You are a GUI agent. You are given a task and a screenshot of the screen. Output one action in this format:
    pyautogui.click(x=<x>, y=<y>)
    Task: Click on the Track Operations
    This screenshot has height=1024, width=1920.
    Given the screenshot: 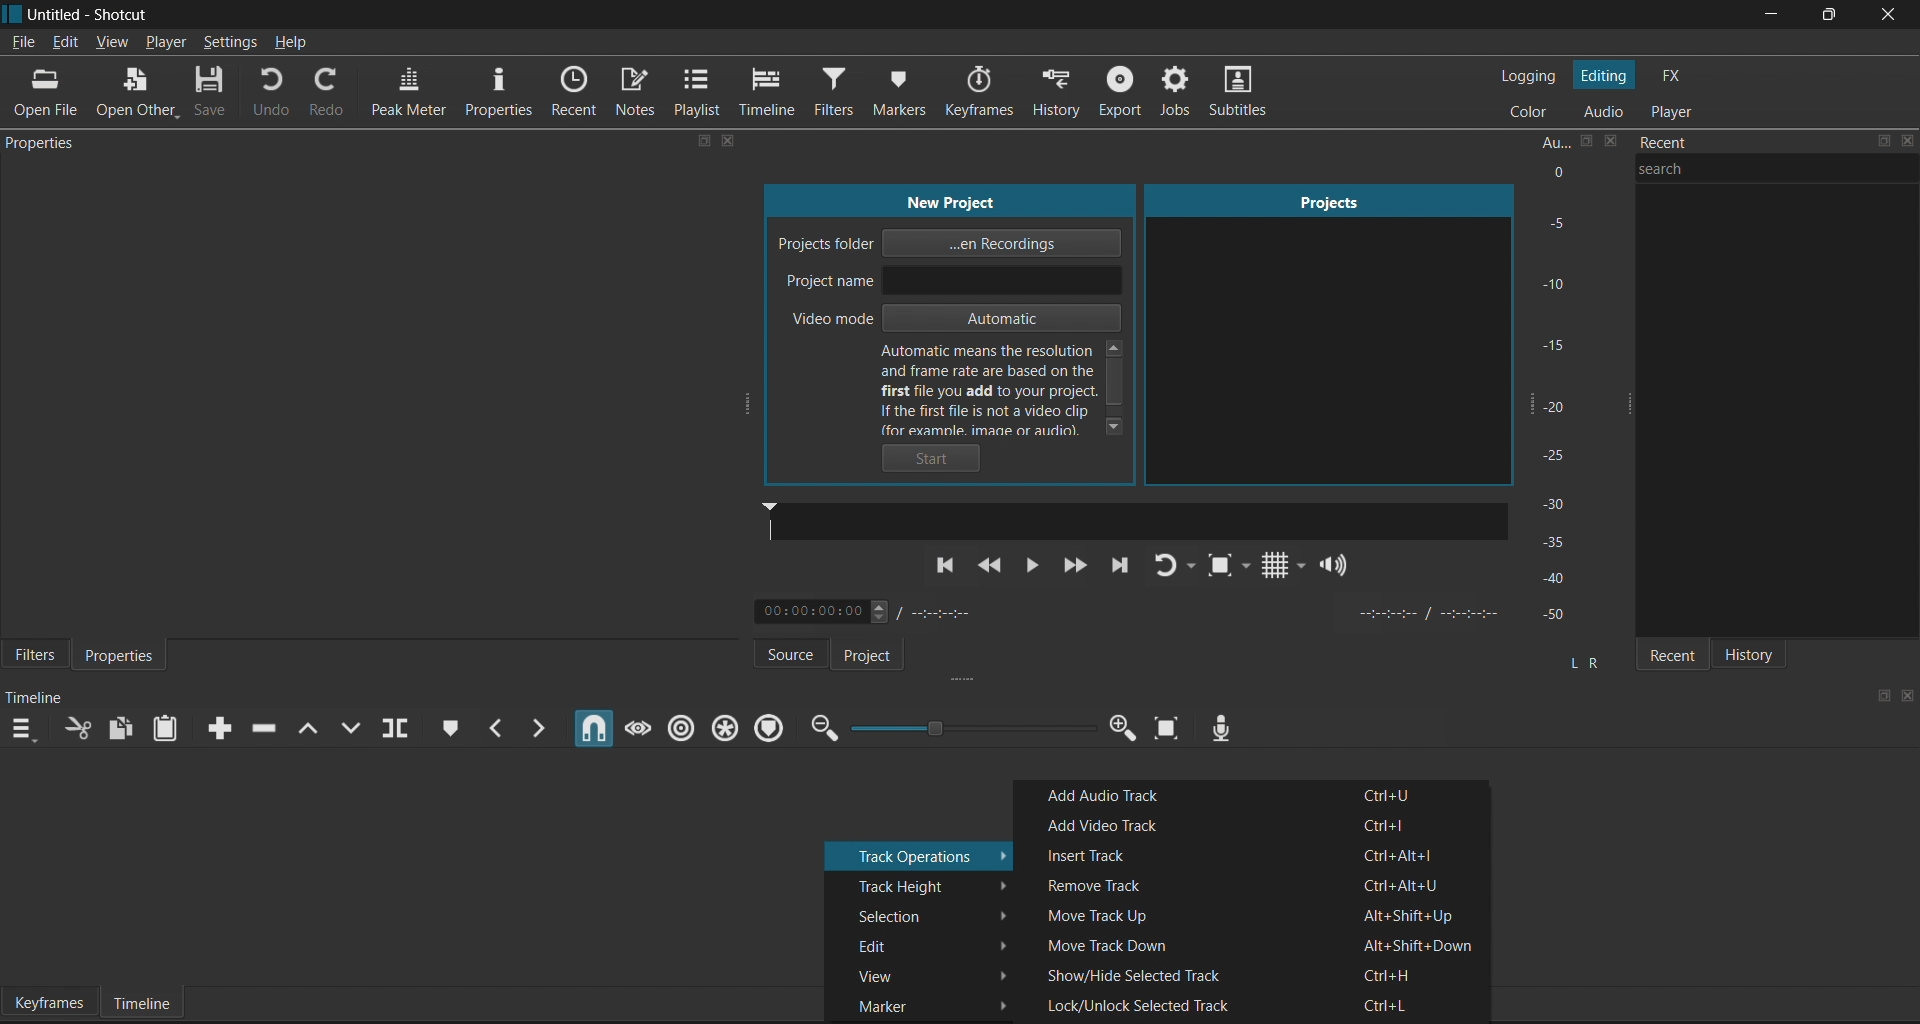 What is the action you would take?
    pyautogui.click(x=918, y=853)
    